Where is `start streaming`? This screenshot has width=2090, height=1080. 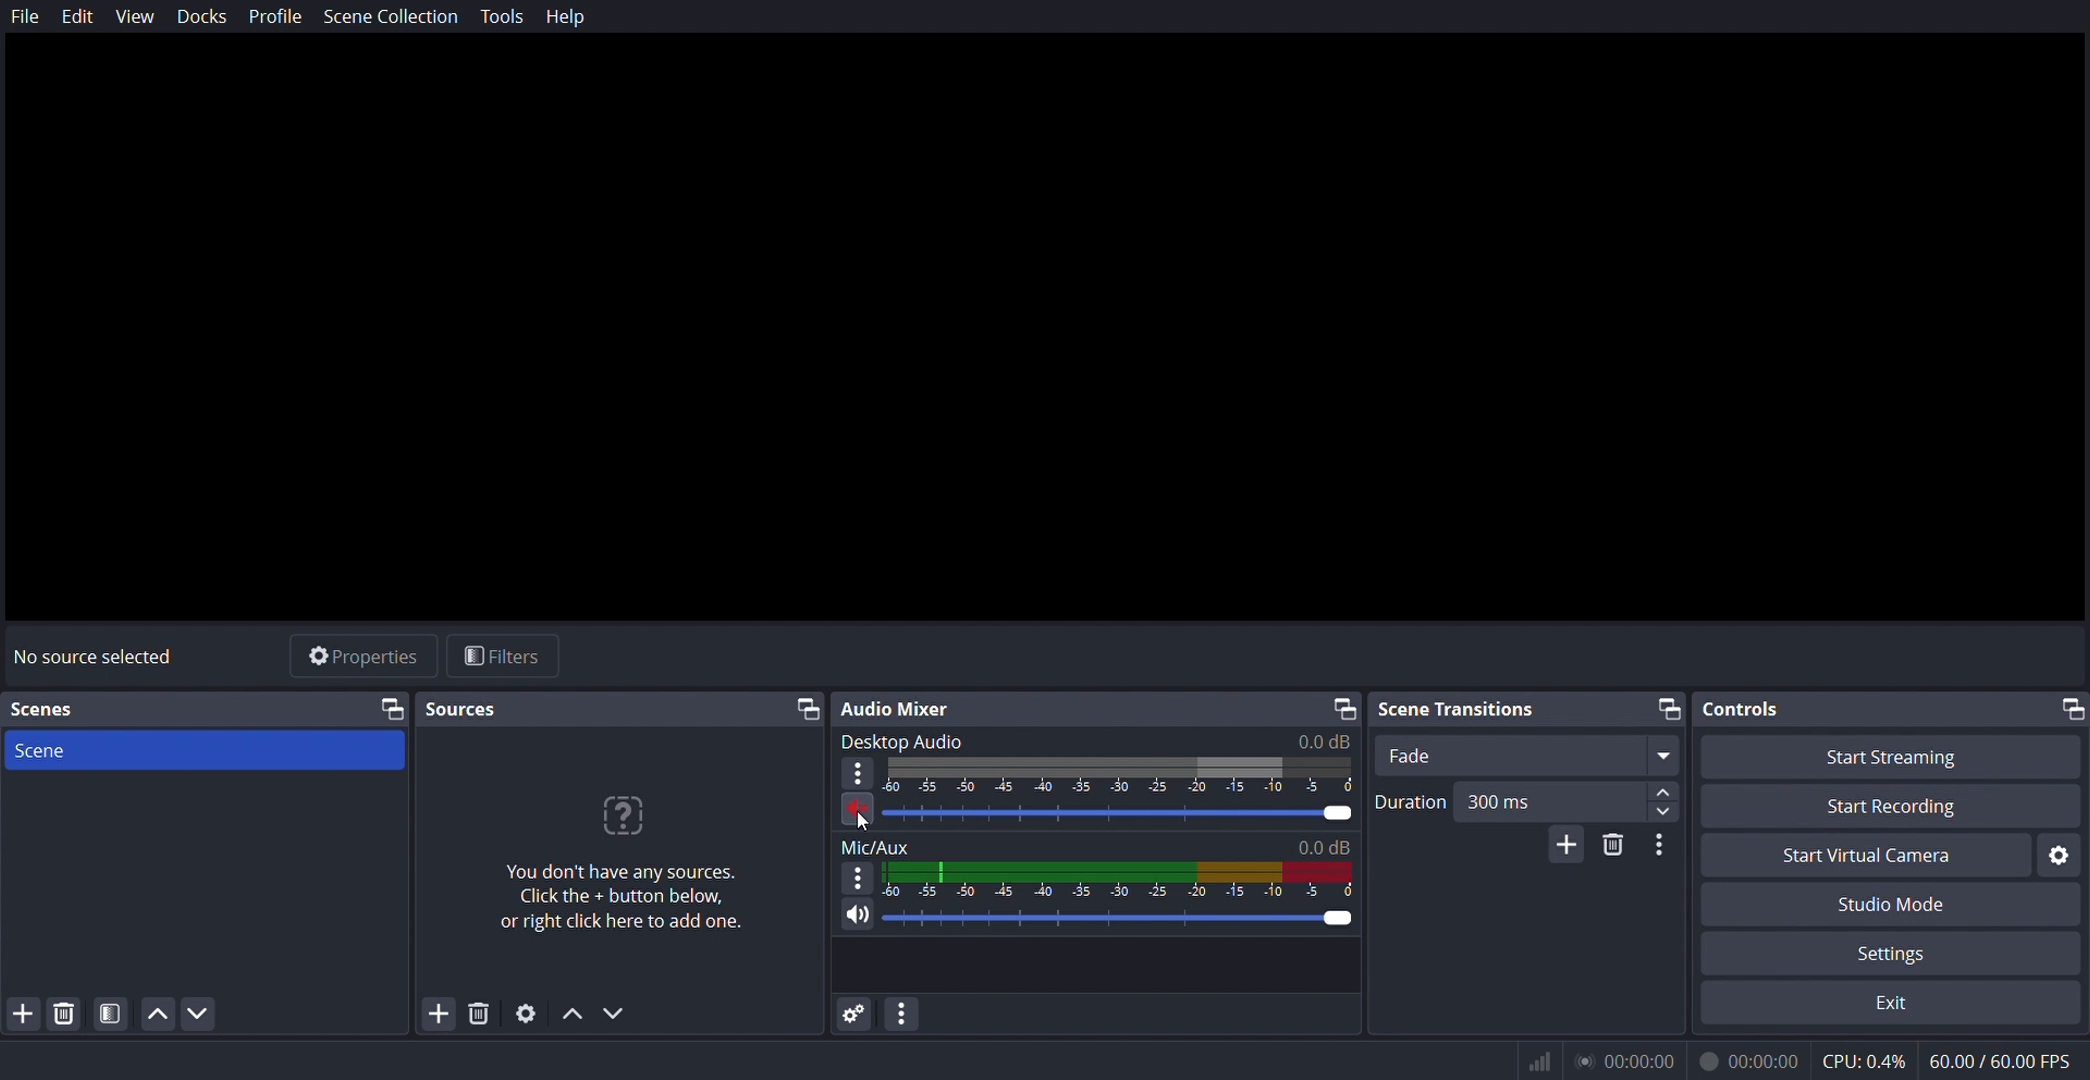 start streaming is located at coordinates (1897, 758).